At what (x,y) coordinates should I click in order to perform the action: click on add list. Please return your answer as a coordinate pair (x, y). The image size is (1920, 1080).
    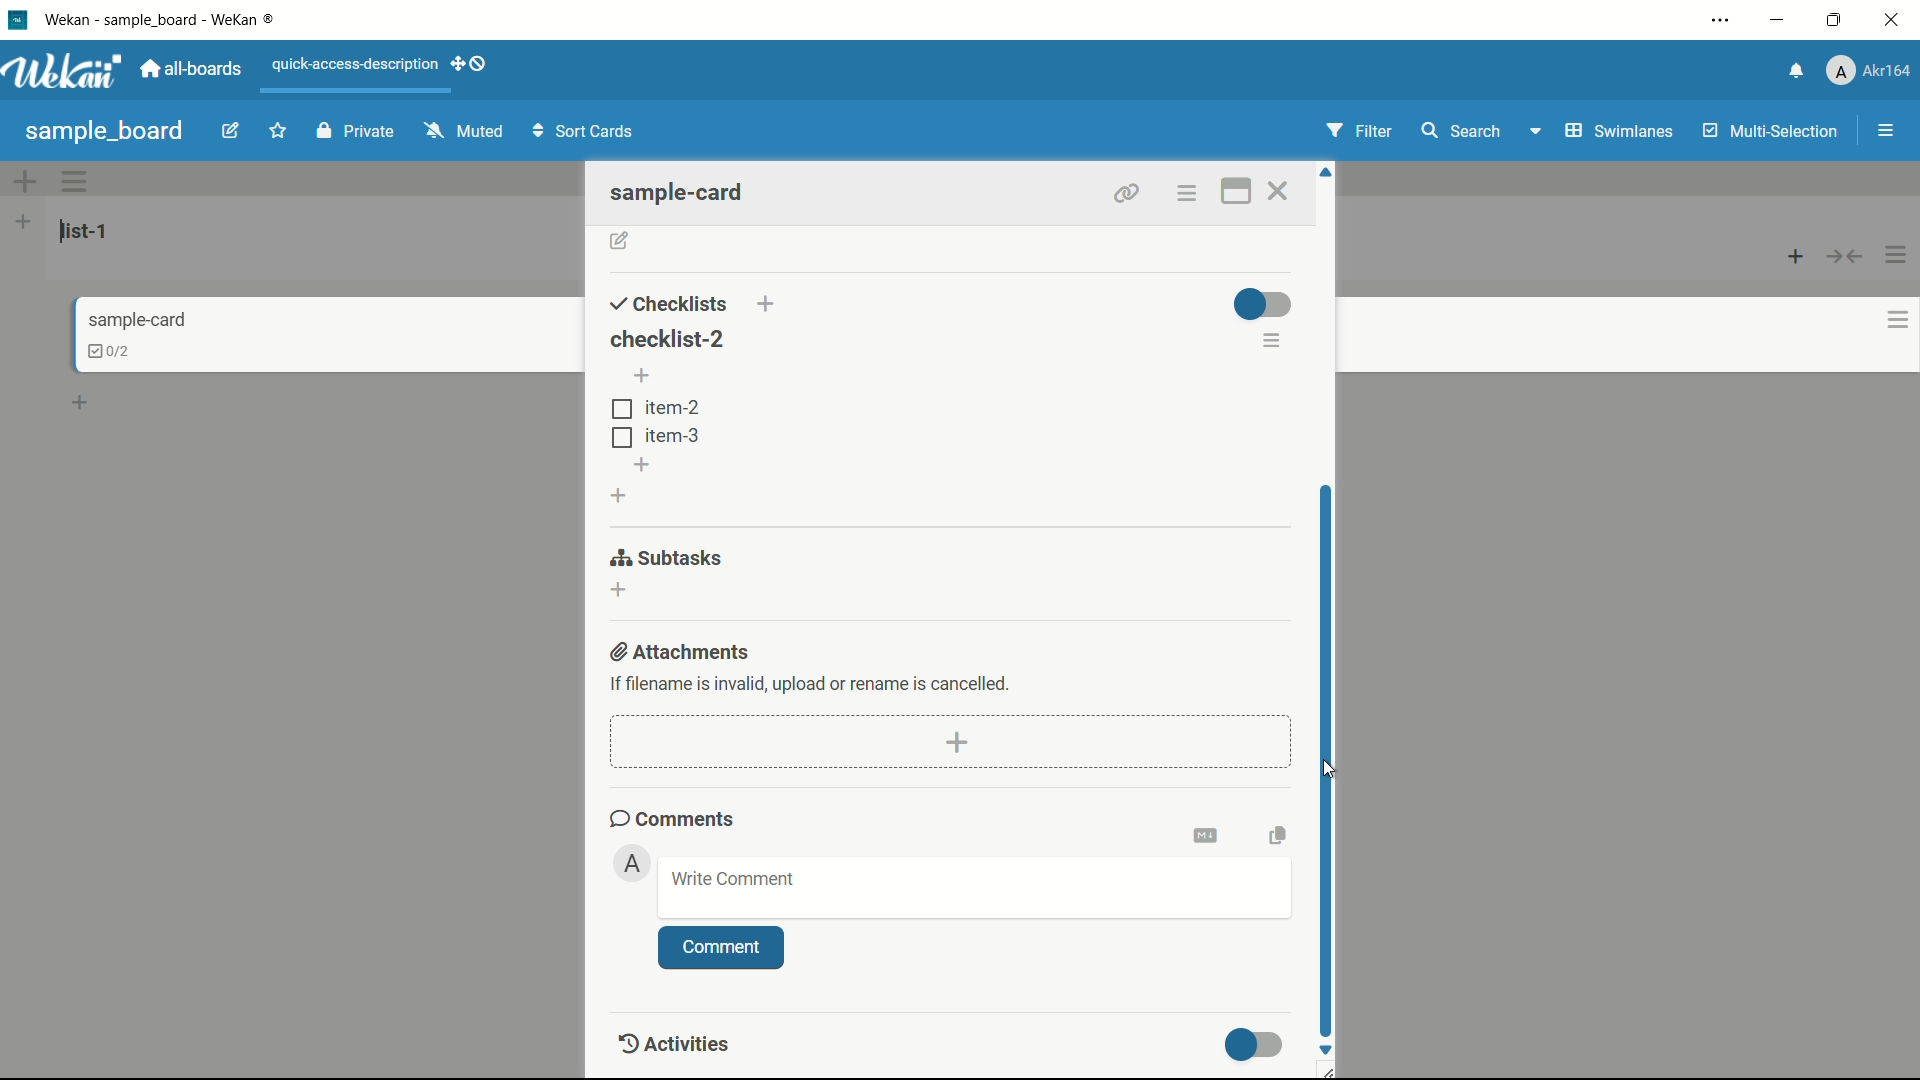
    Looking at the image, I should click on (23, 222).